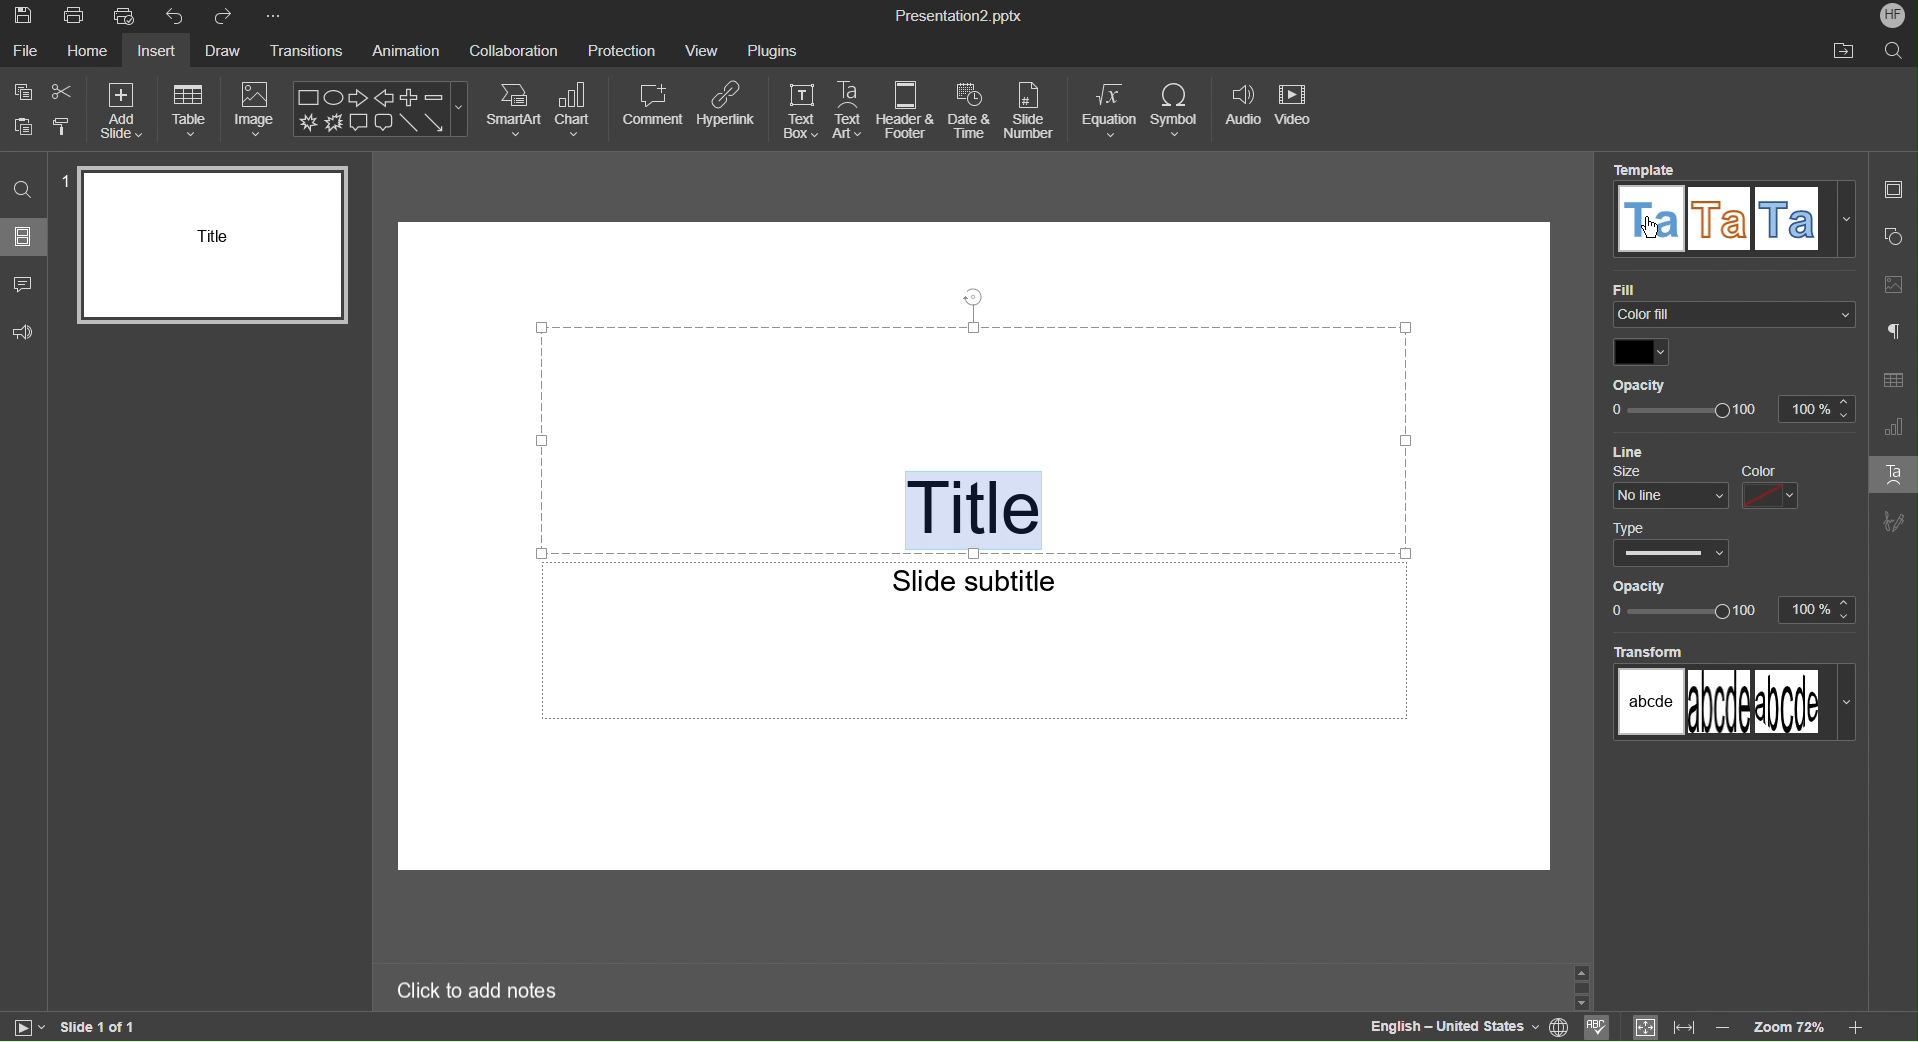 The width and height of the screenshot is (1918, 1042). What do you see at coordinates (1243, 111) in the screenshot?
I see `Audio` at bounding box center [1243, 111].